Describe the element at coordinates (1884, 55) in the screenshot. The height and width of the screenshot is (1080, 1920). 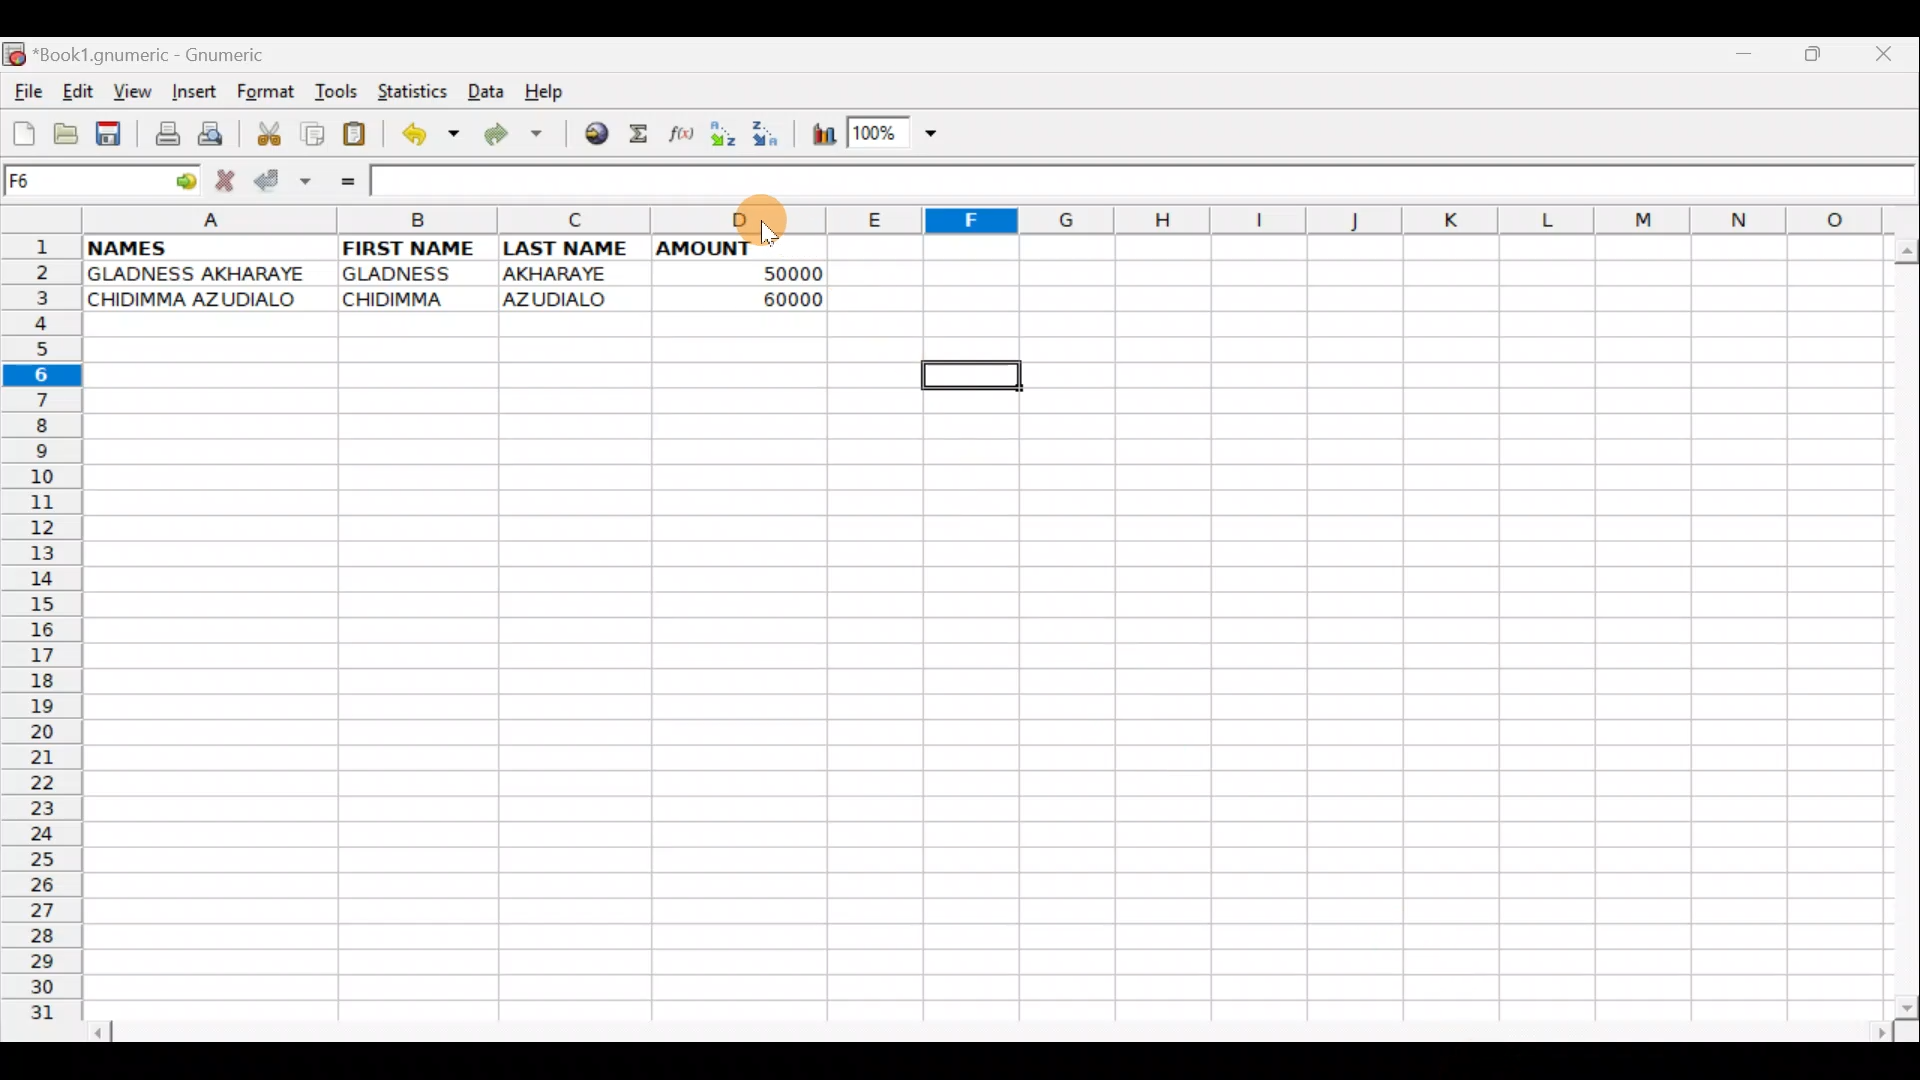
I see `Close` at that location.